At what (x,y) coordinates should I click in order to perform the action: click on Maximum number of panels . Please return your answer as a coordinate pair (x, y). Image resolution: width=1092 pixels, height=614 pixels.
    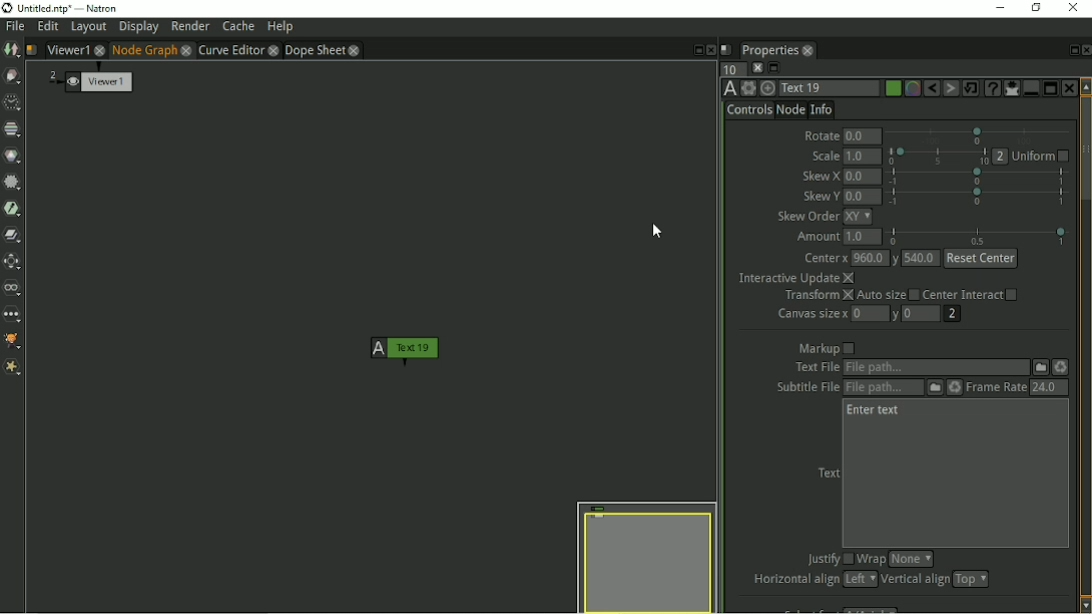
    Looking at the image, I should click on (729, 70).